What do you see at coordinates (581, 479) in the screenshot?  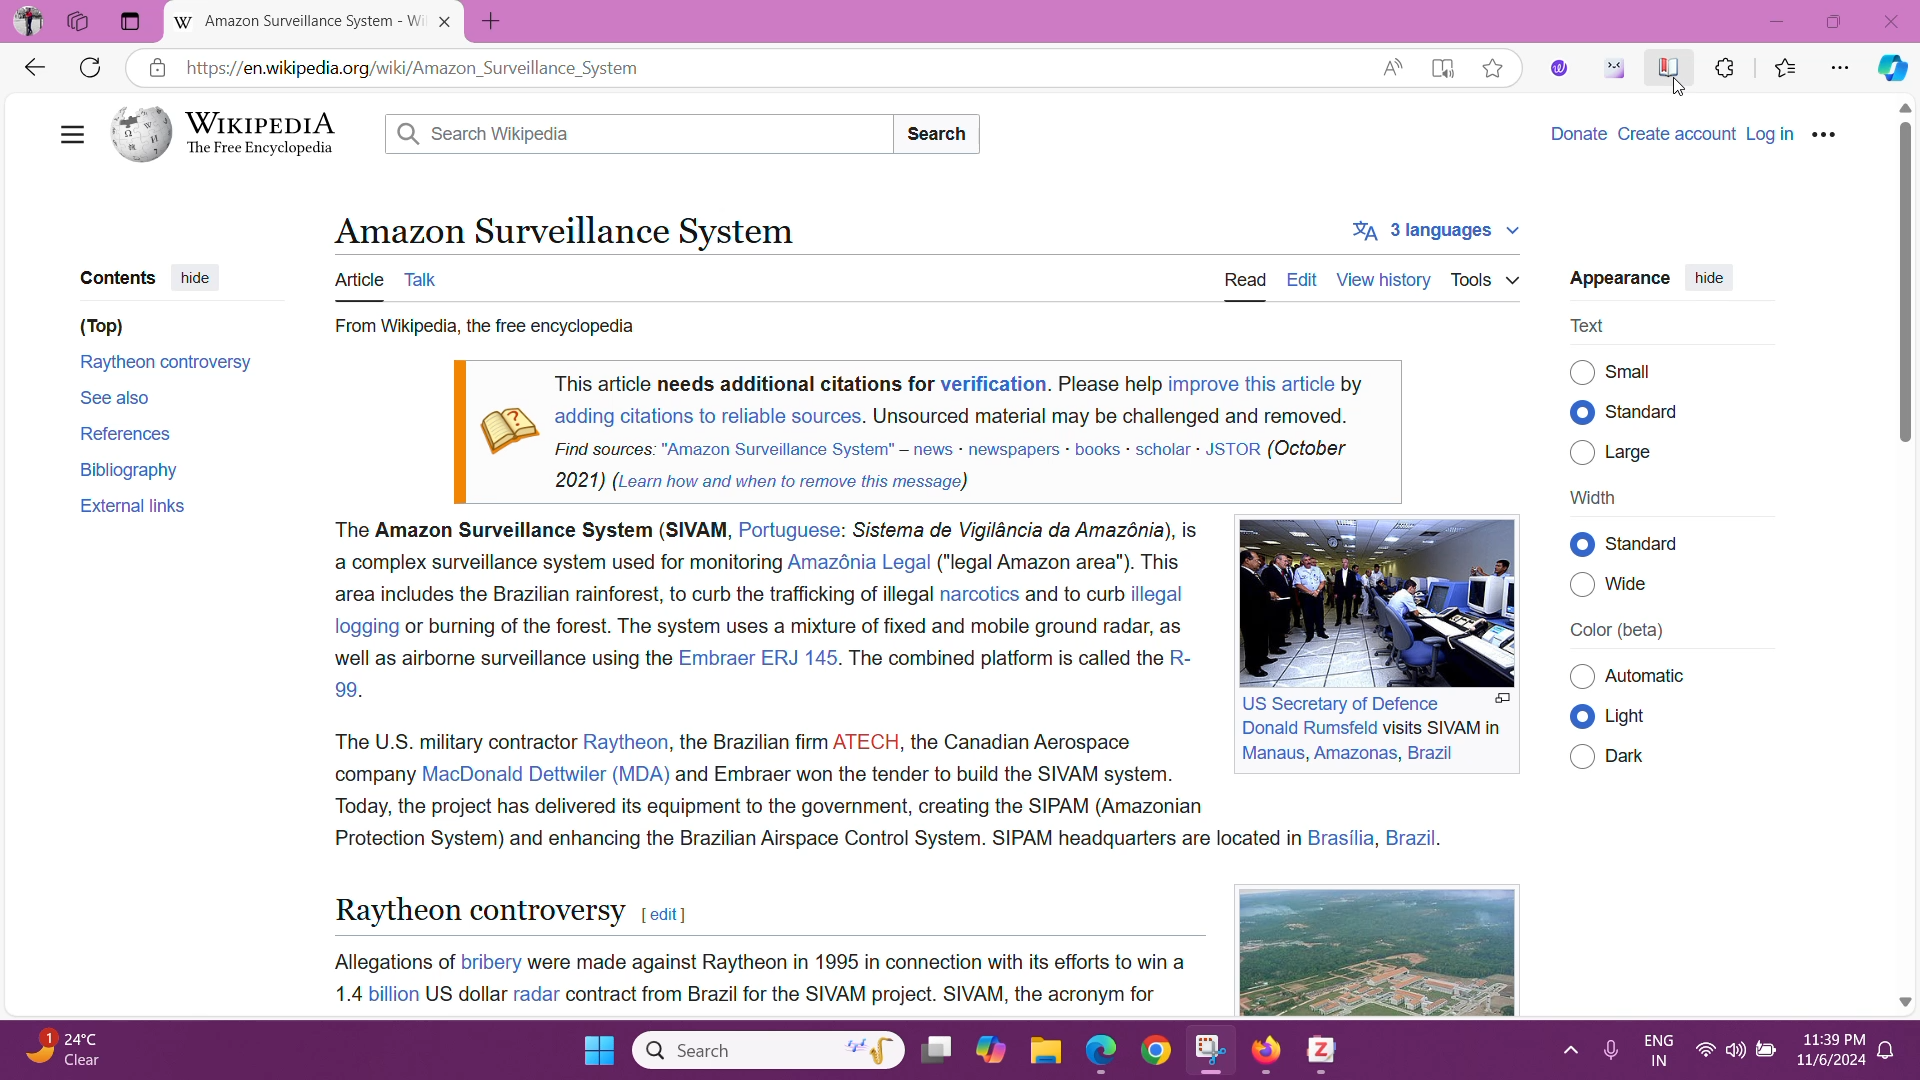 I see `2021)` at bounding box center [581, 479].